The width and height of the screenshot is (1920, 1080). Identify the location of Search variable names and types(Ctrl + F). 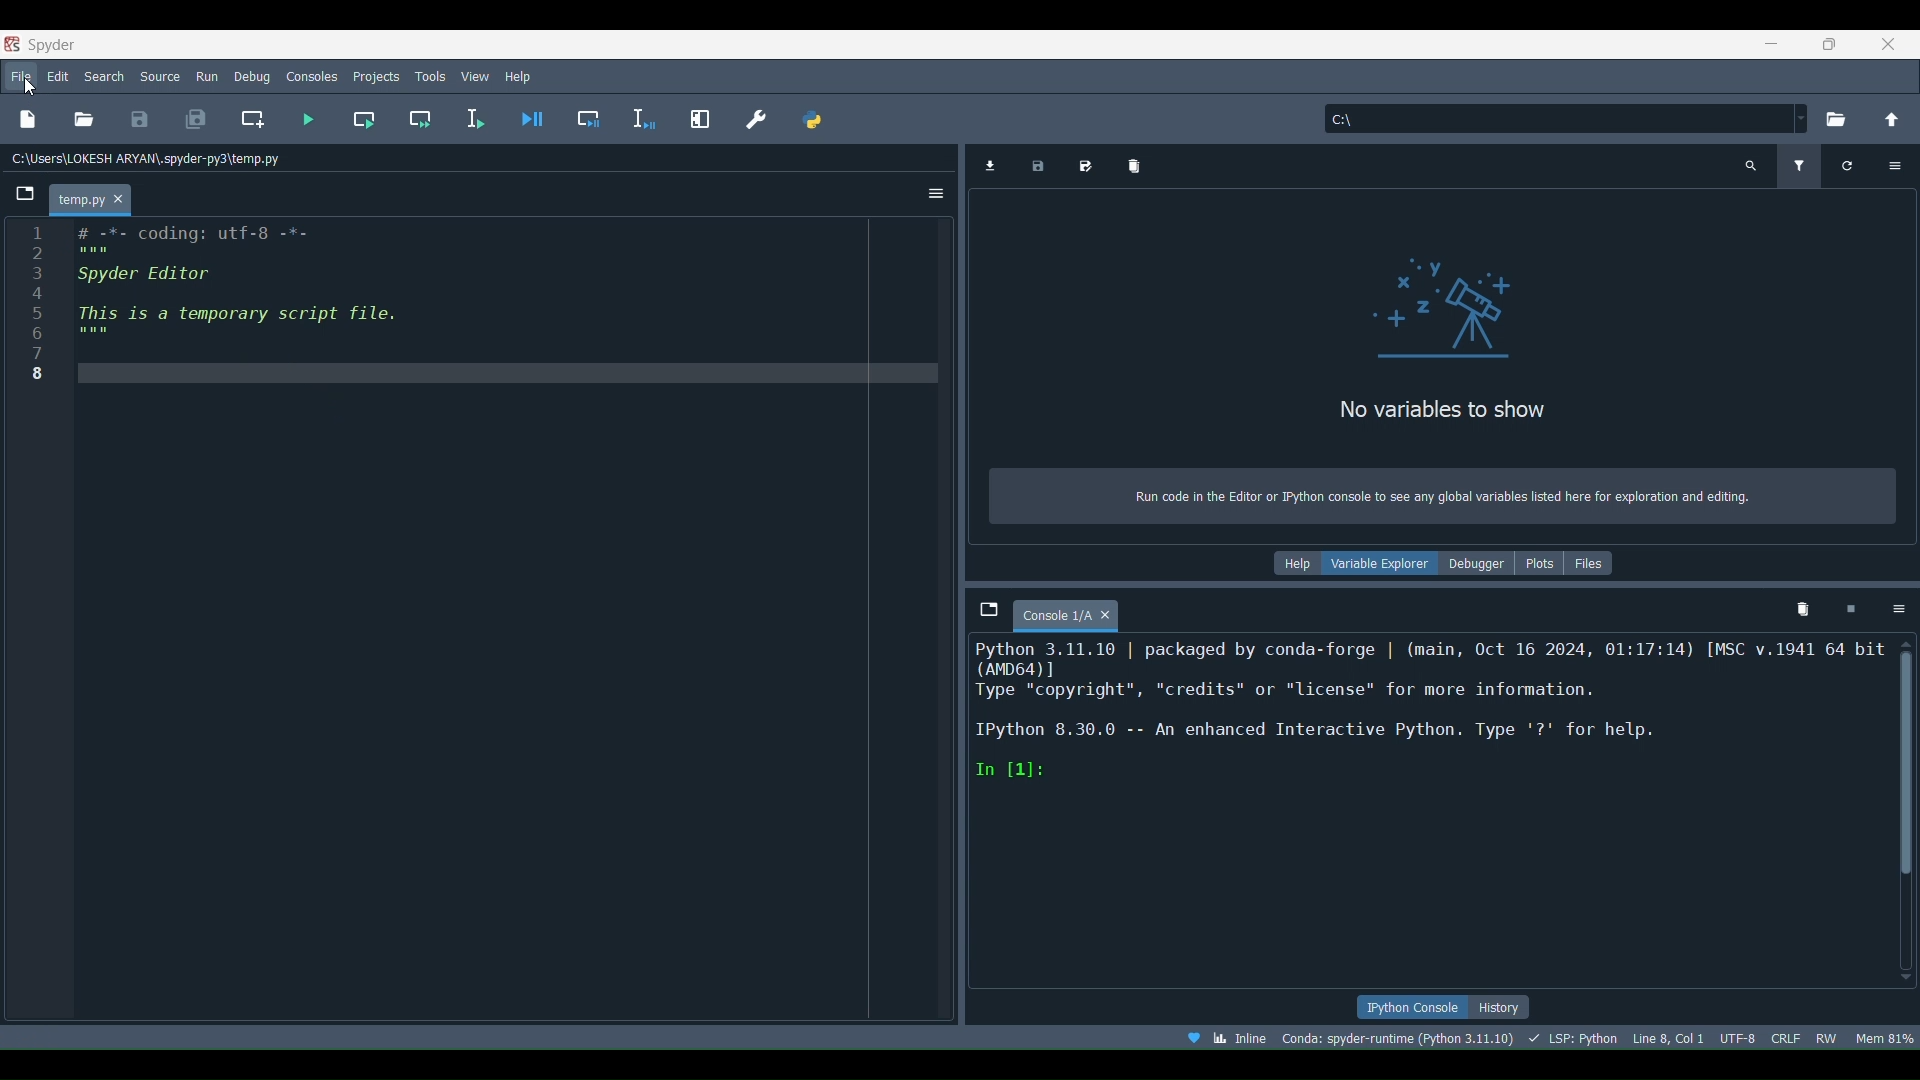
(1747, 168).